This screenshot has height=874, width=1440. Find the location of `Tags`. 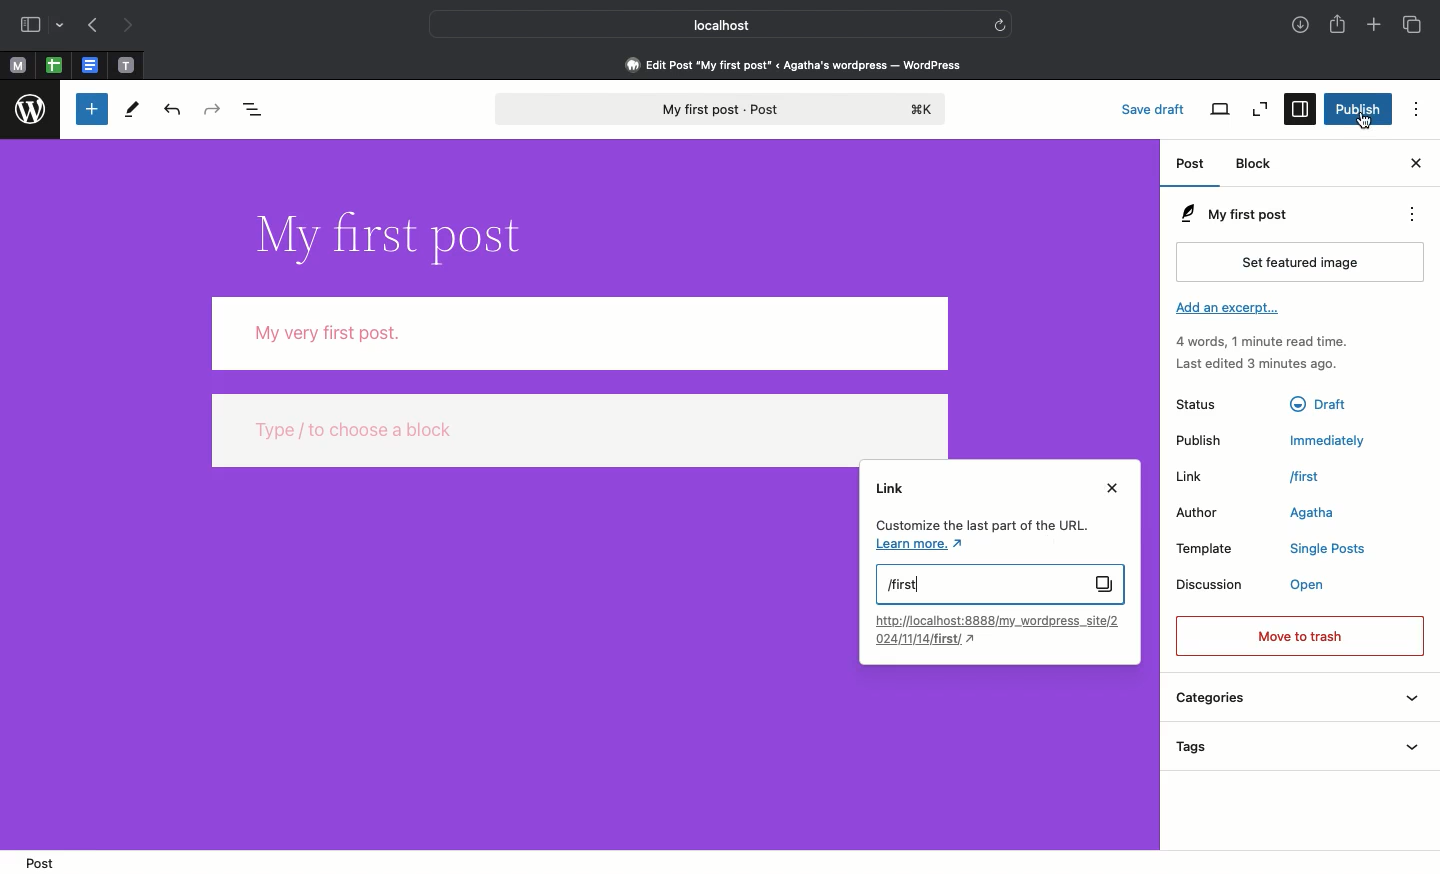

Tags is located at coordinates (1303, 744).